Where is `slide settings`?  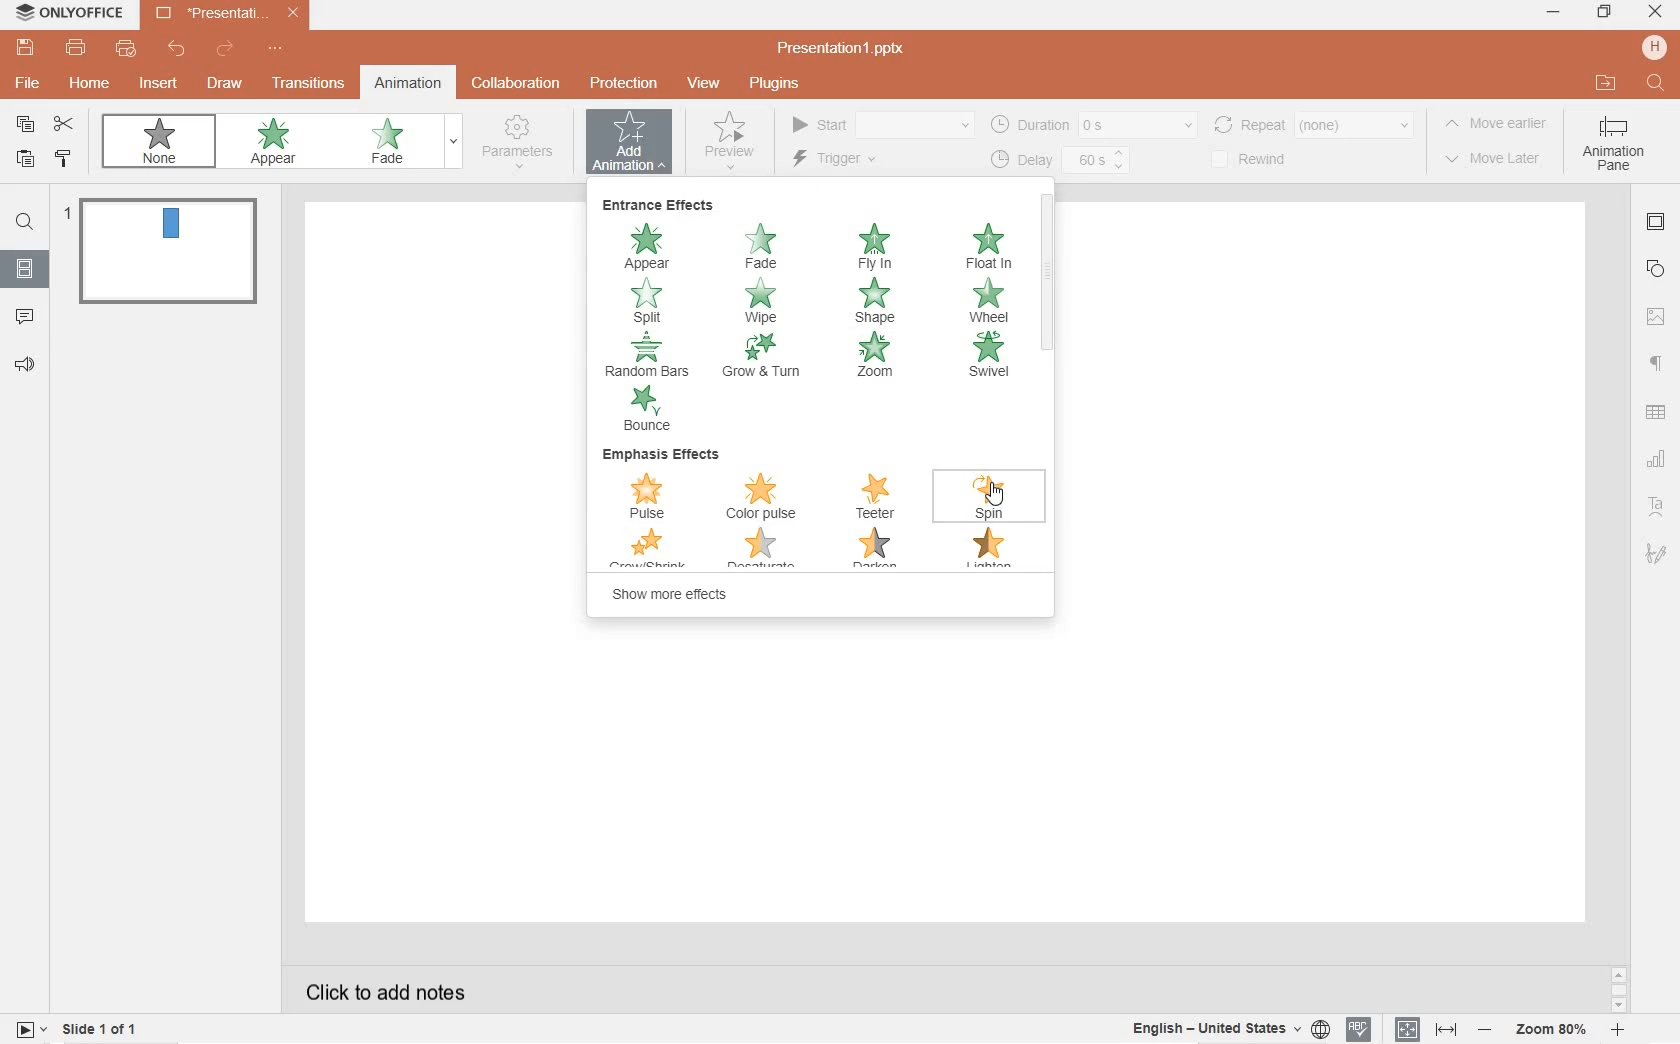
slide settings is located at coordinates (1657, 224).